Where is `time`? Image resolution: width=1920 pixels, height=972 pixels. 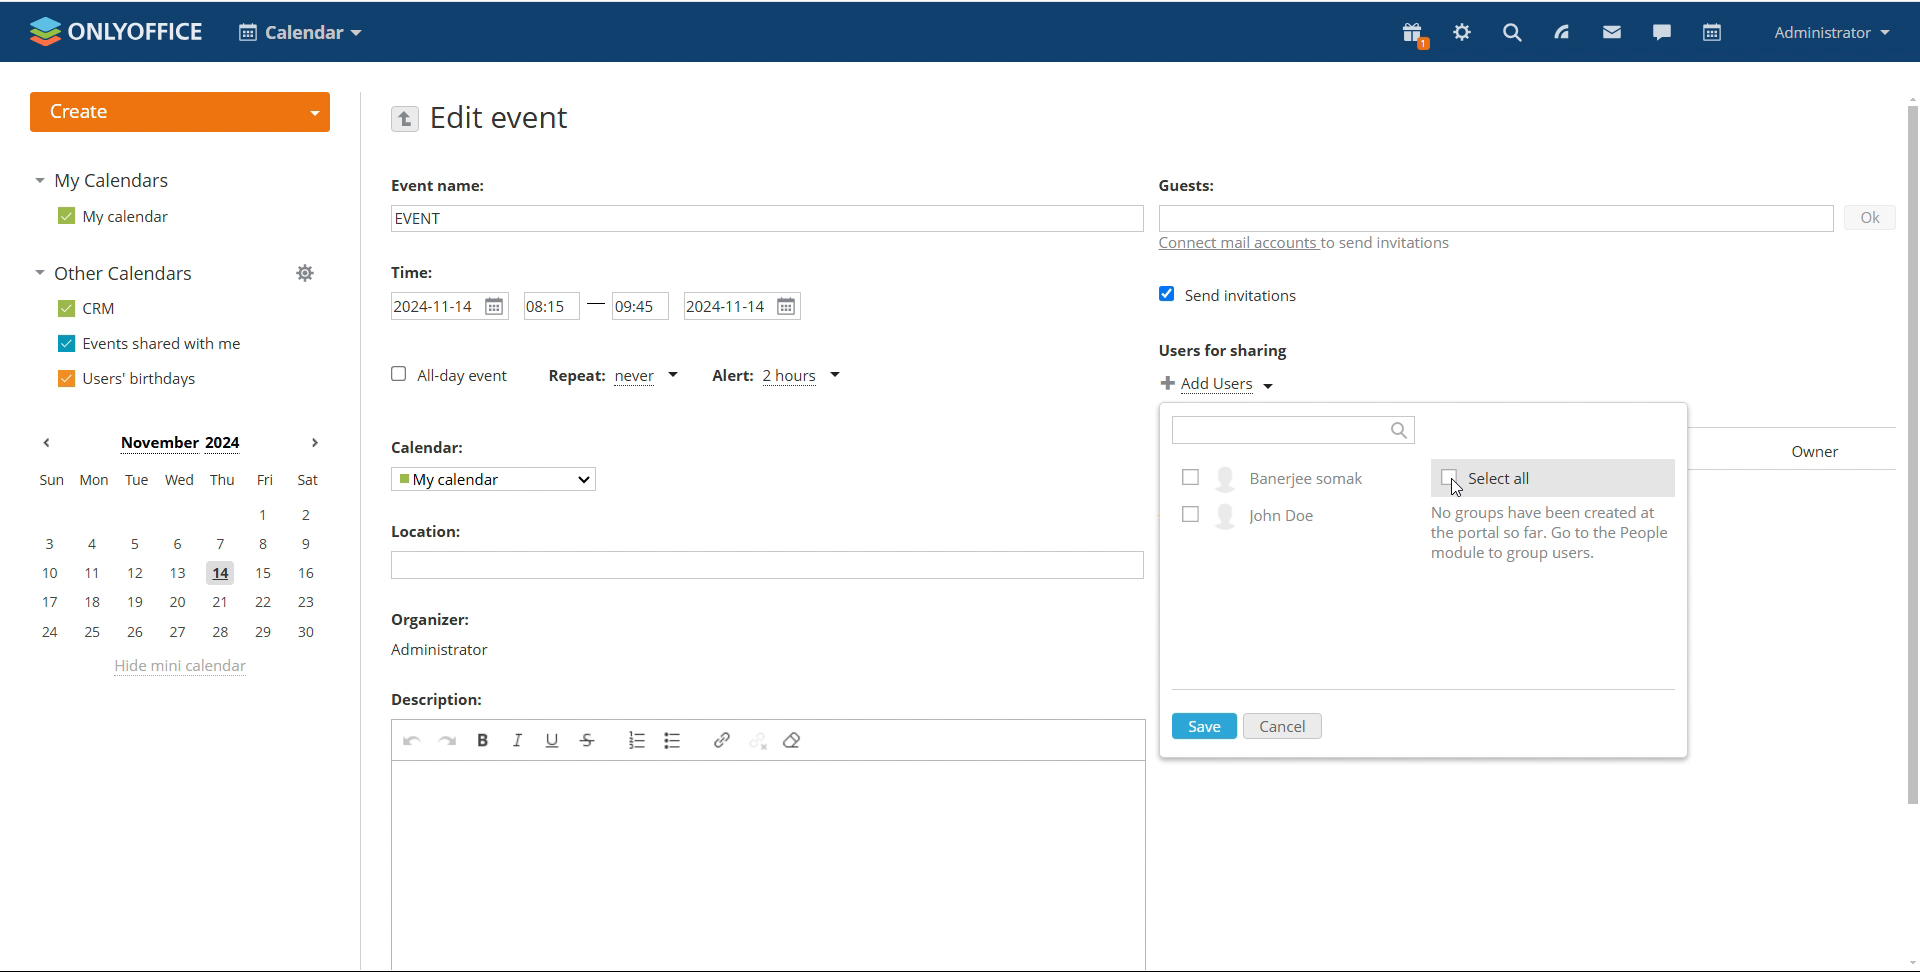
time is located at coordinates (408, 271).